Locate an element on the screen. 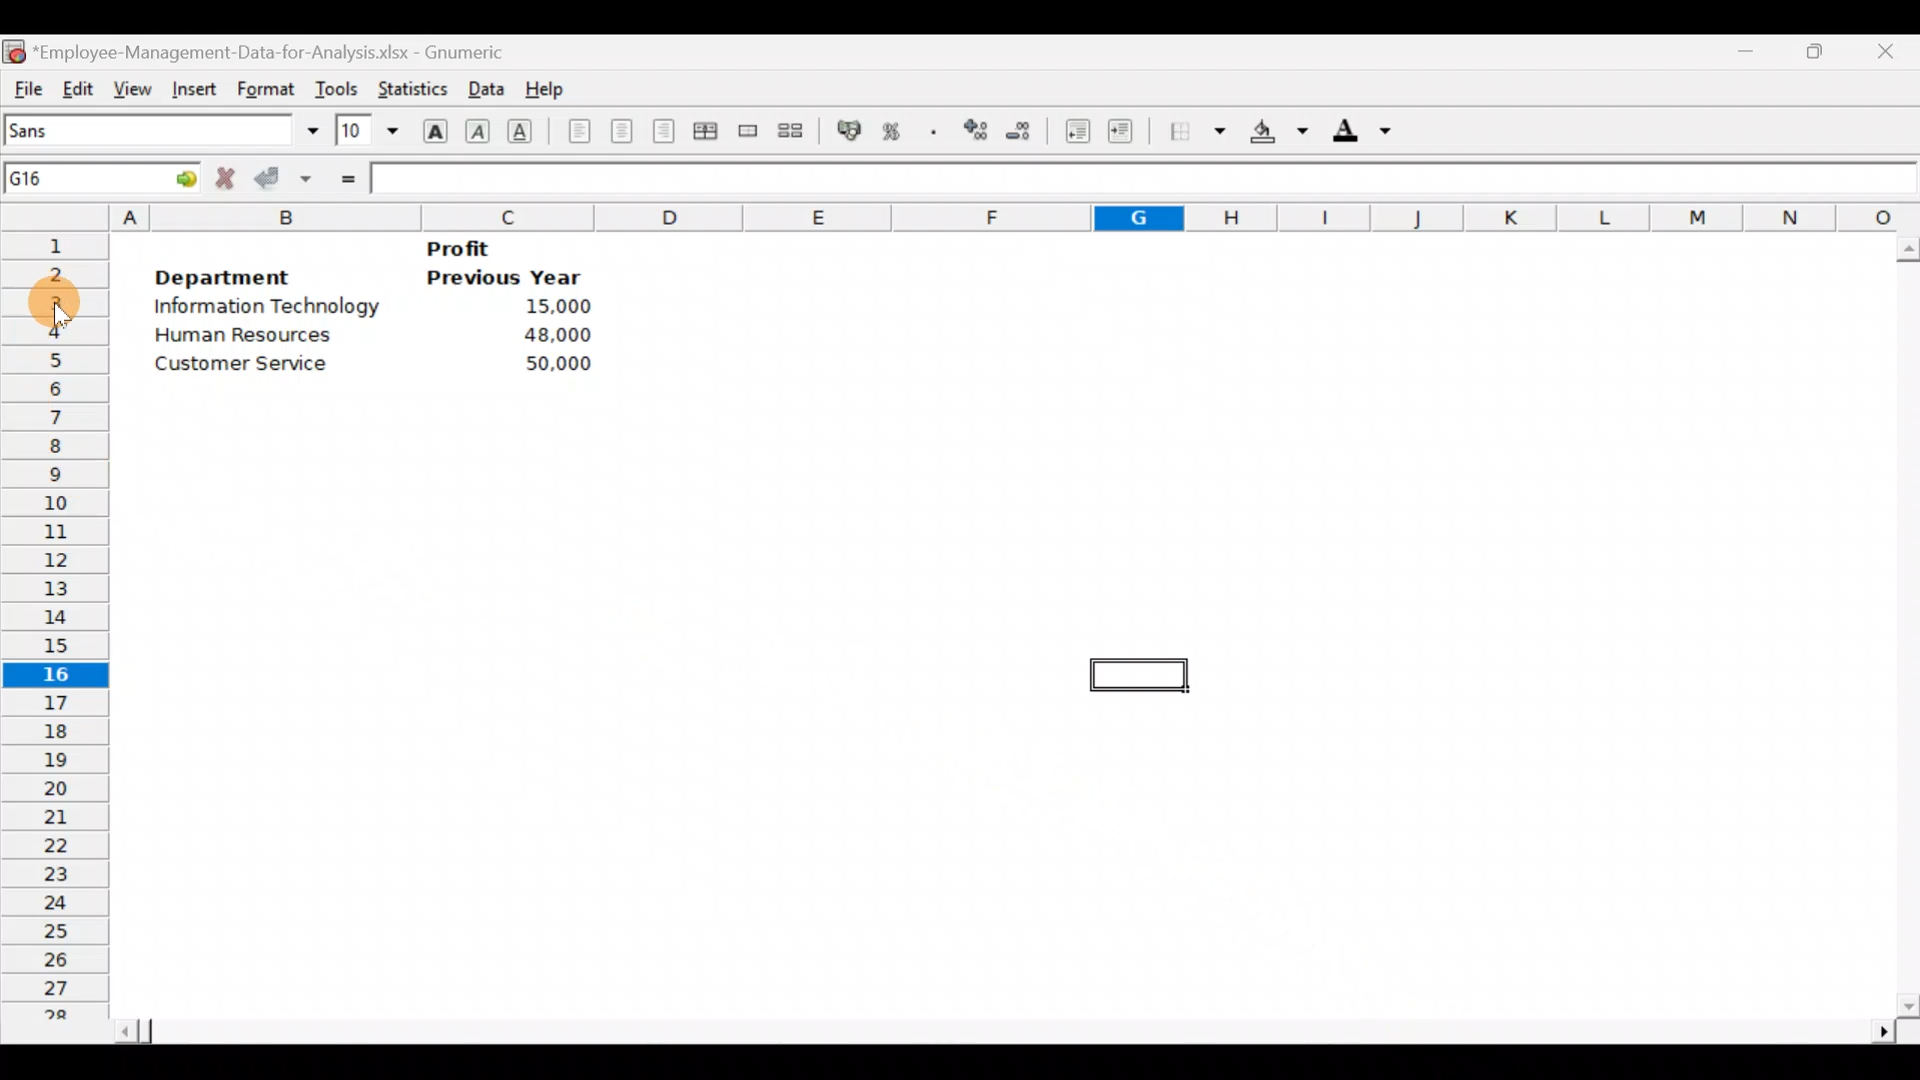 The image size is (1920, 1080). Cursor is located at coordinates (52, 312).